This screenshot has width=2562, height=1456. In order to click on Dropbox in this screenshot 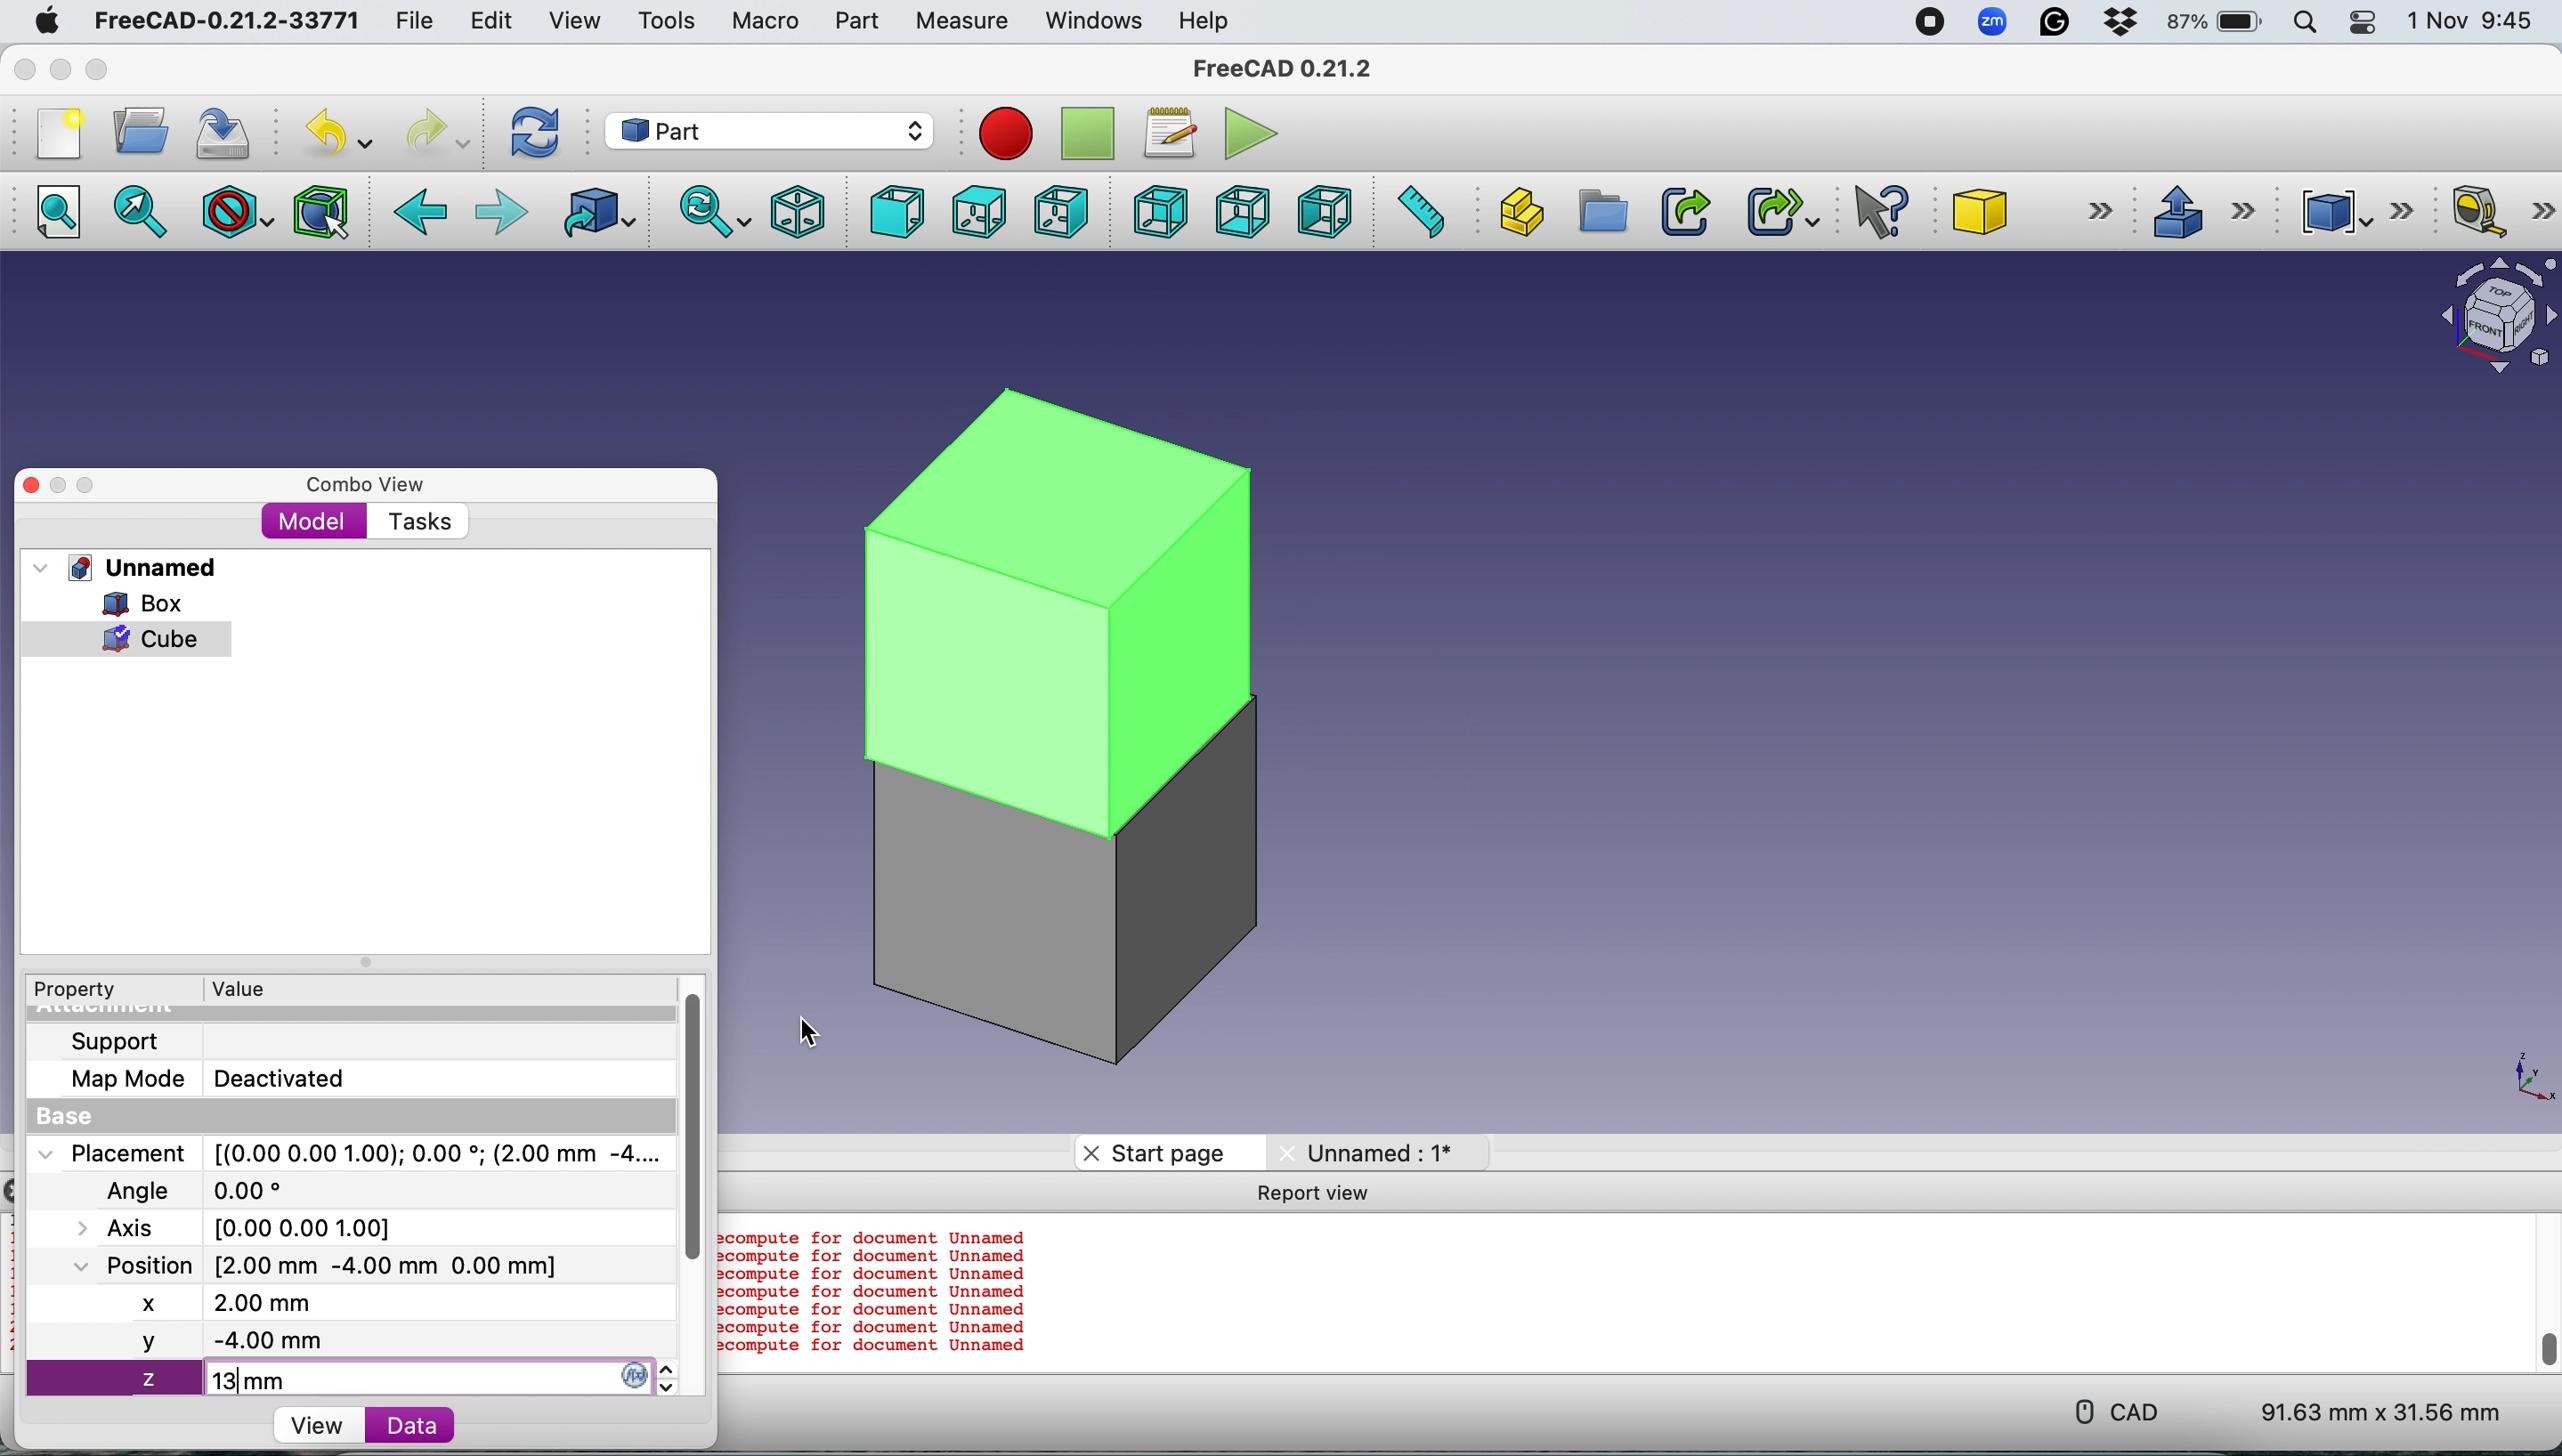, I will do `click(2122, 25)`.